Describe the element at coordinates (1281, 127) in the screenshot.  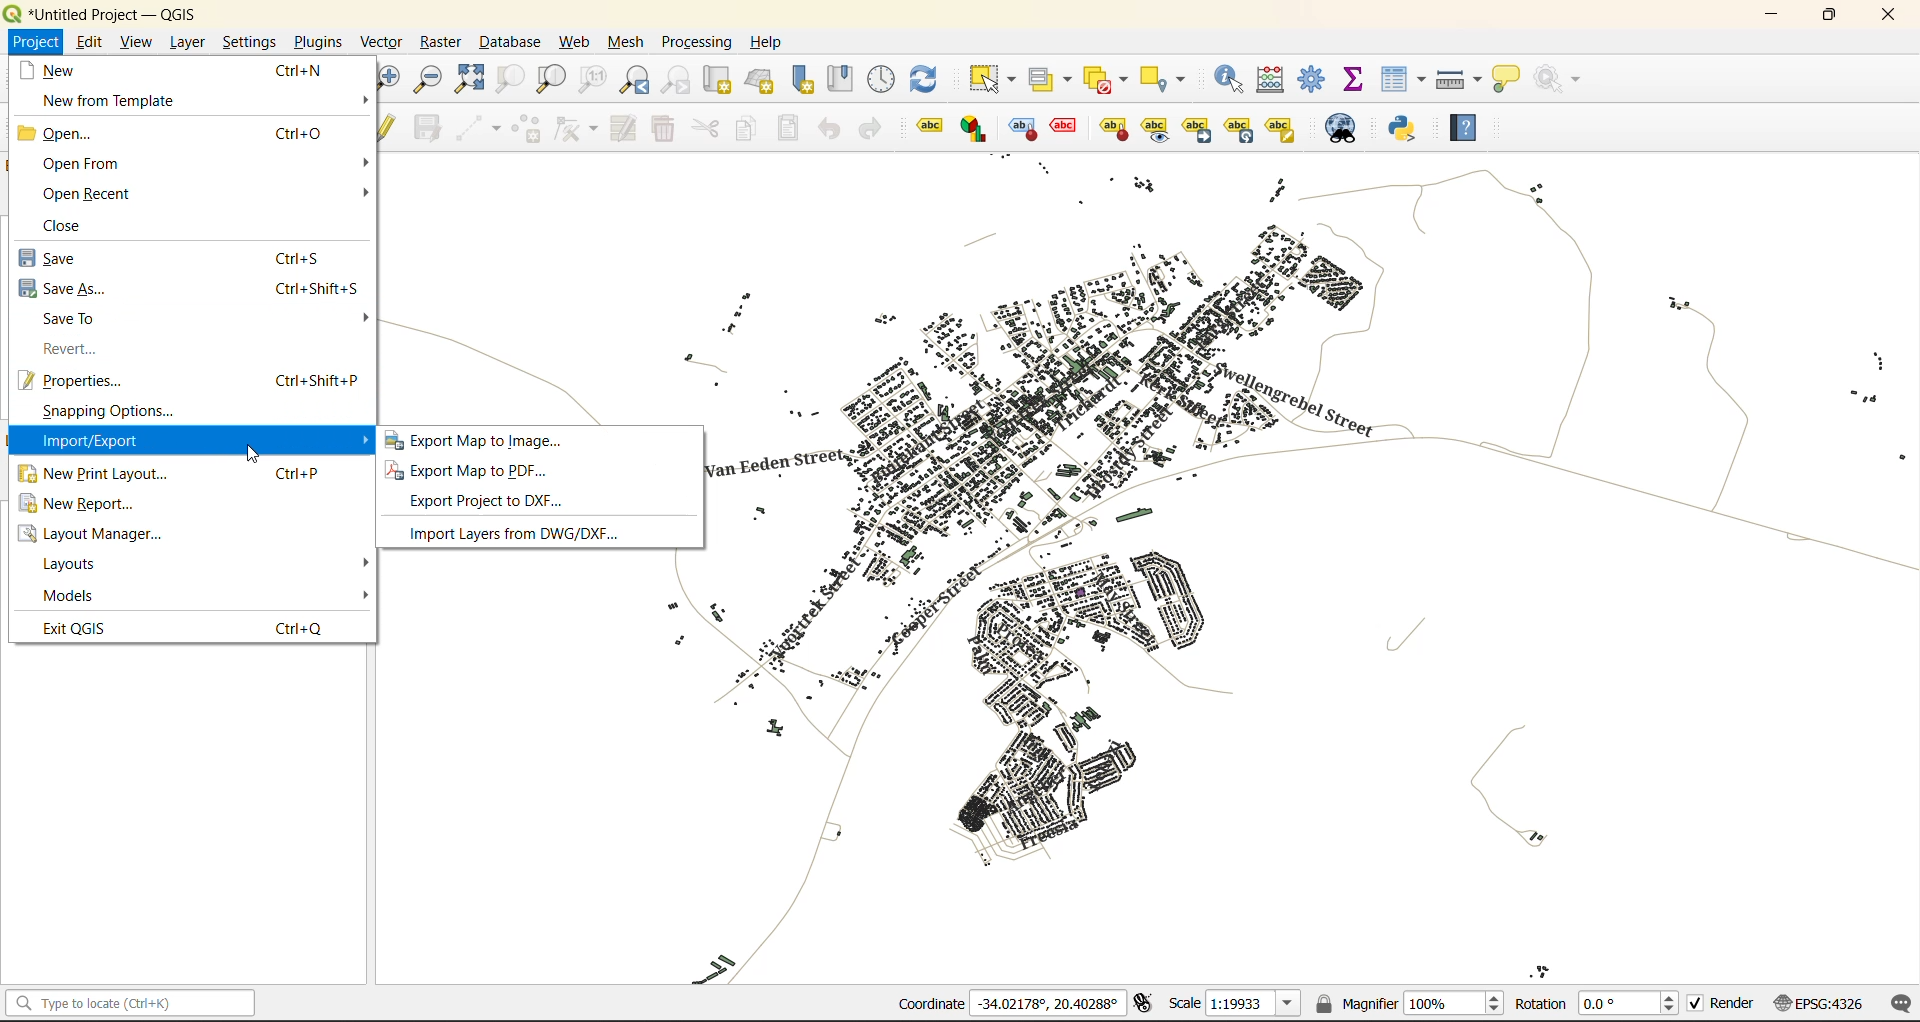
I see `Change label properties` at that location.